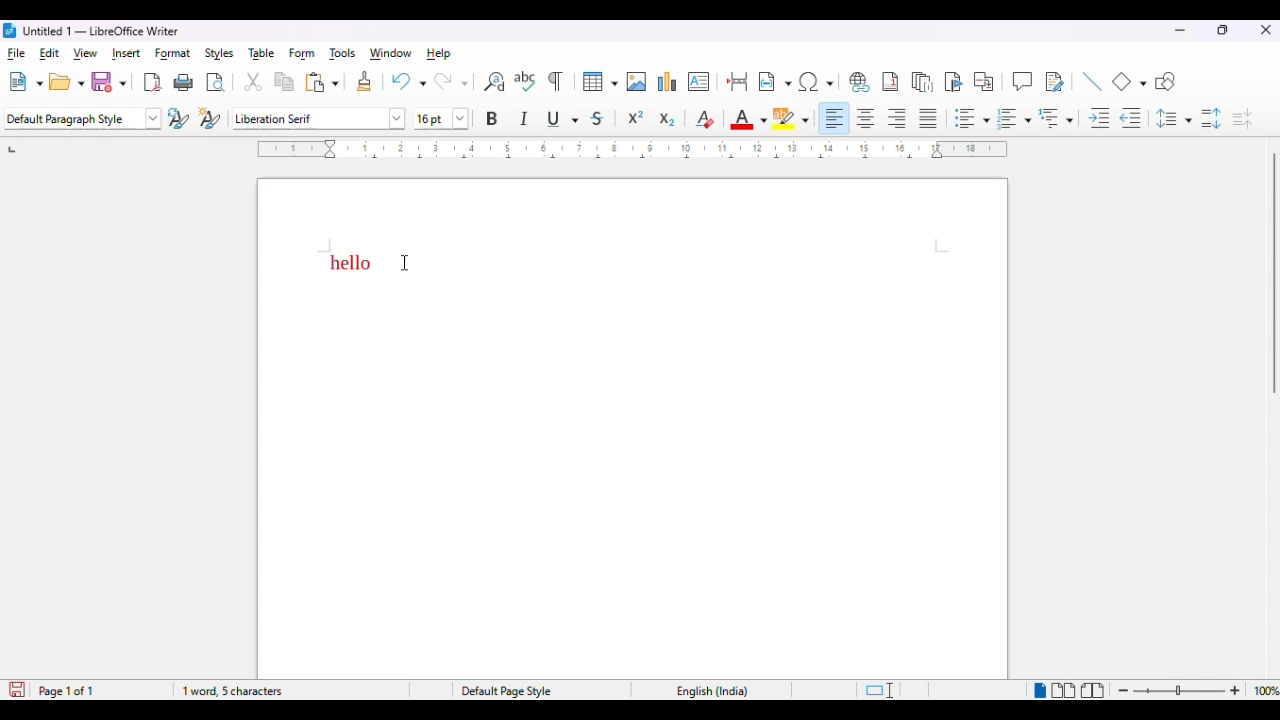 The image size is (1280, 720). What do you see at coordinates (817, 82) in the screenshot?
I see `insert special characters` at bounding box center [817, 82].